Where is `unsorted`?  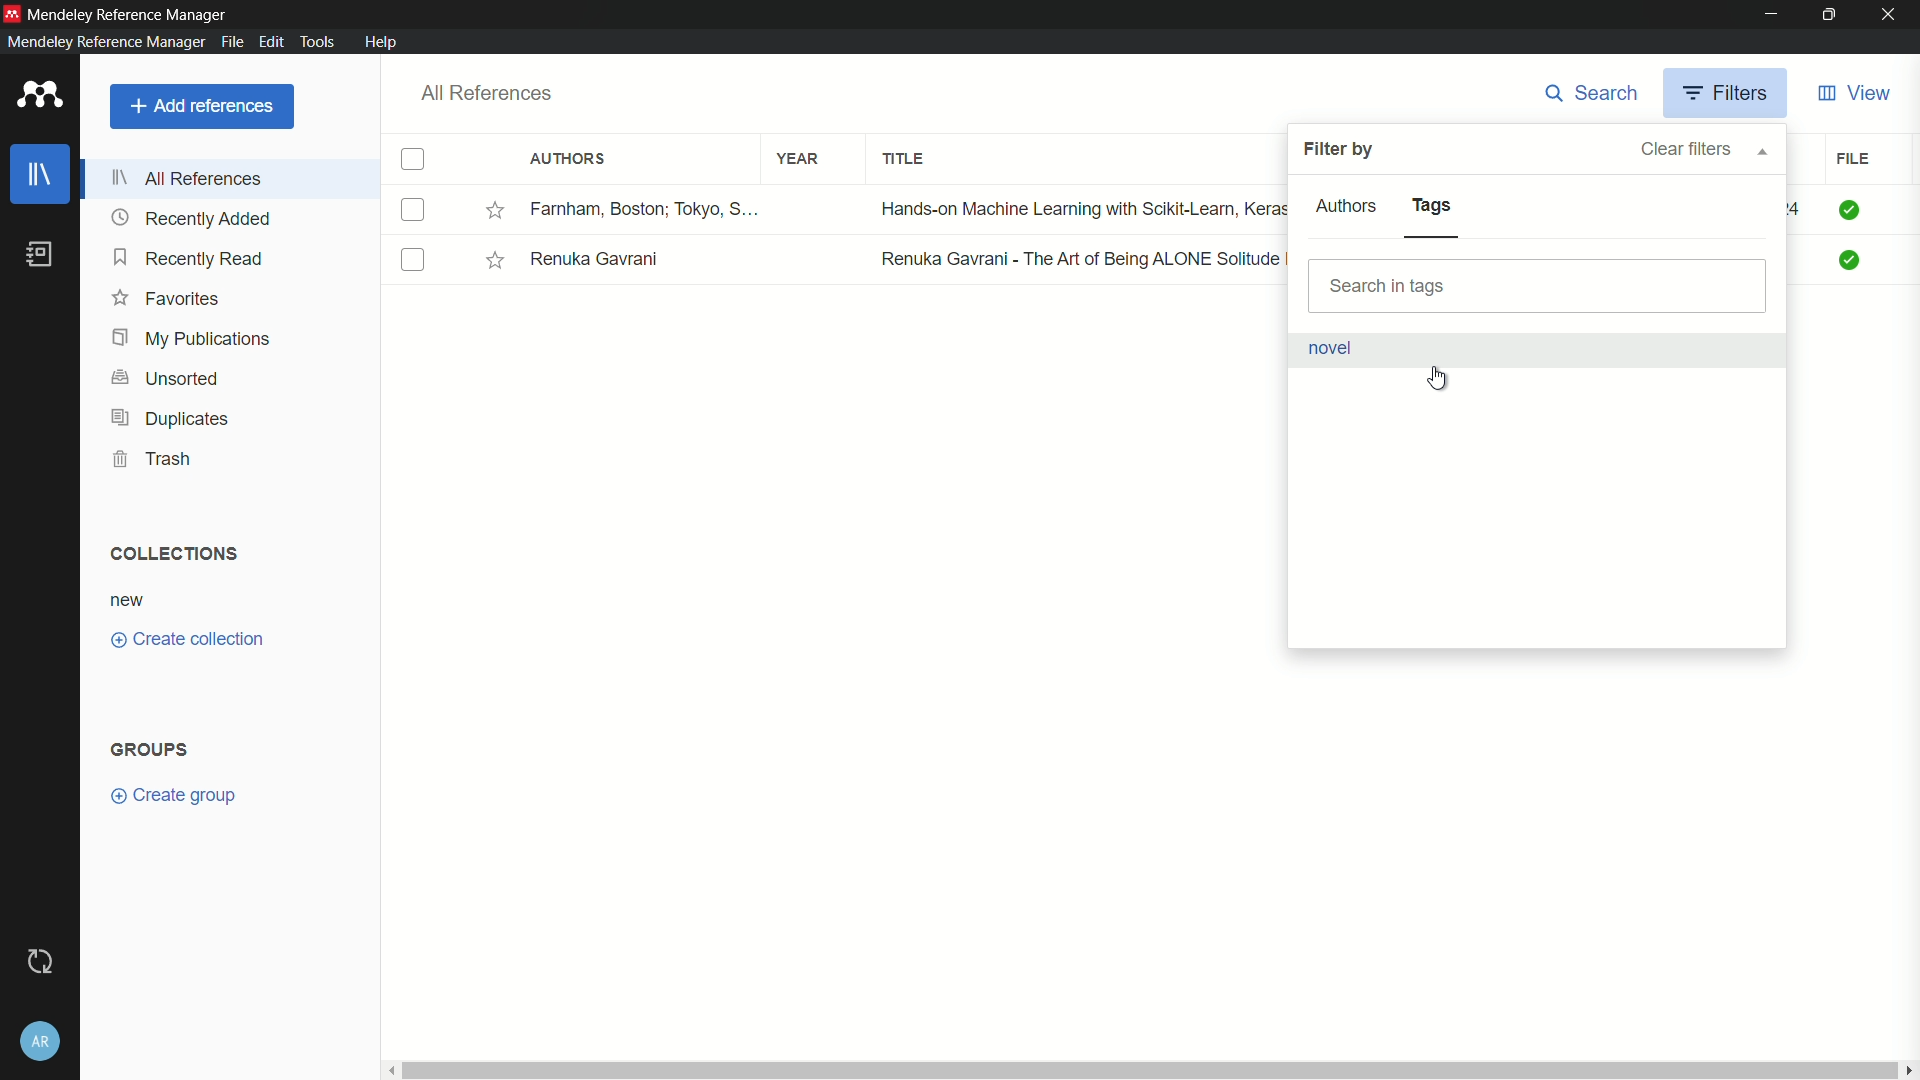
unsorted is located at coordinates (170, 377).